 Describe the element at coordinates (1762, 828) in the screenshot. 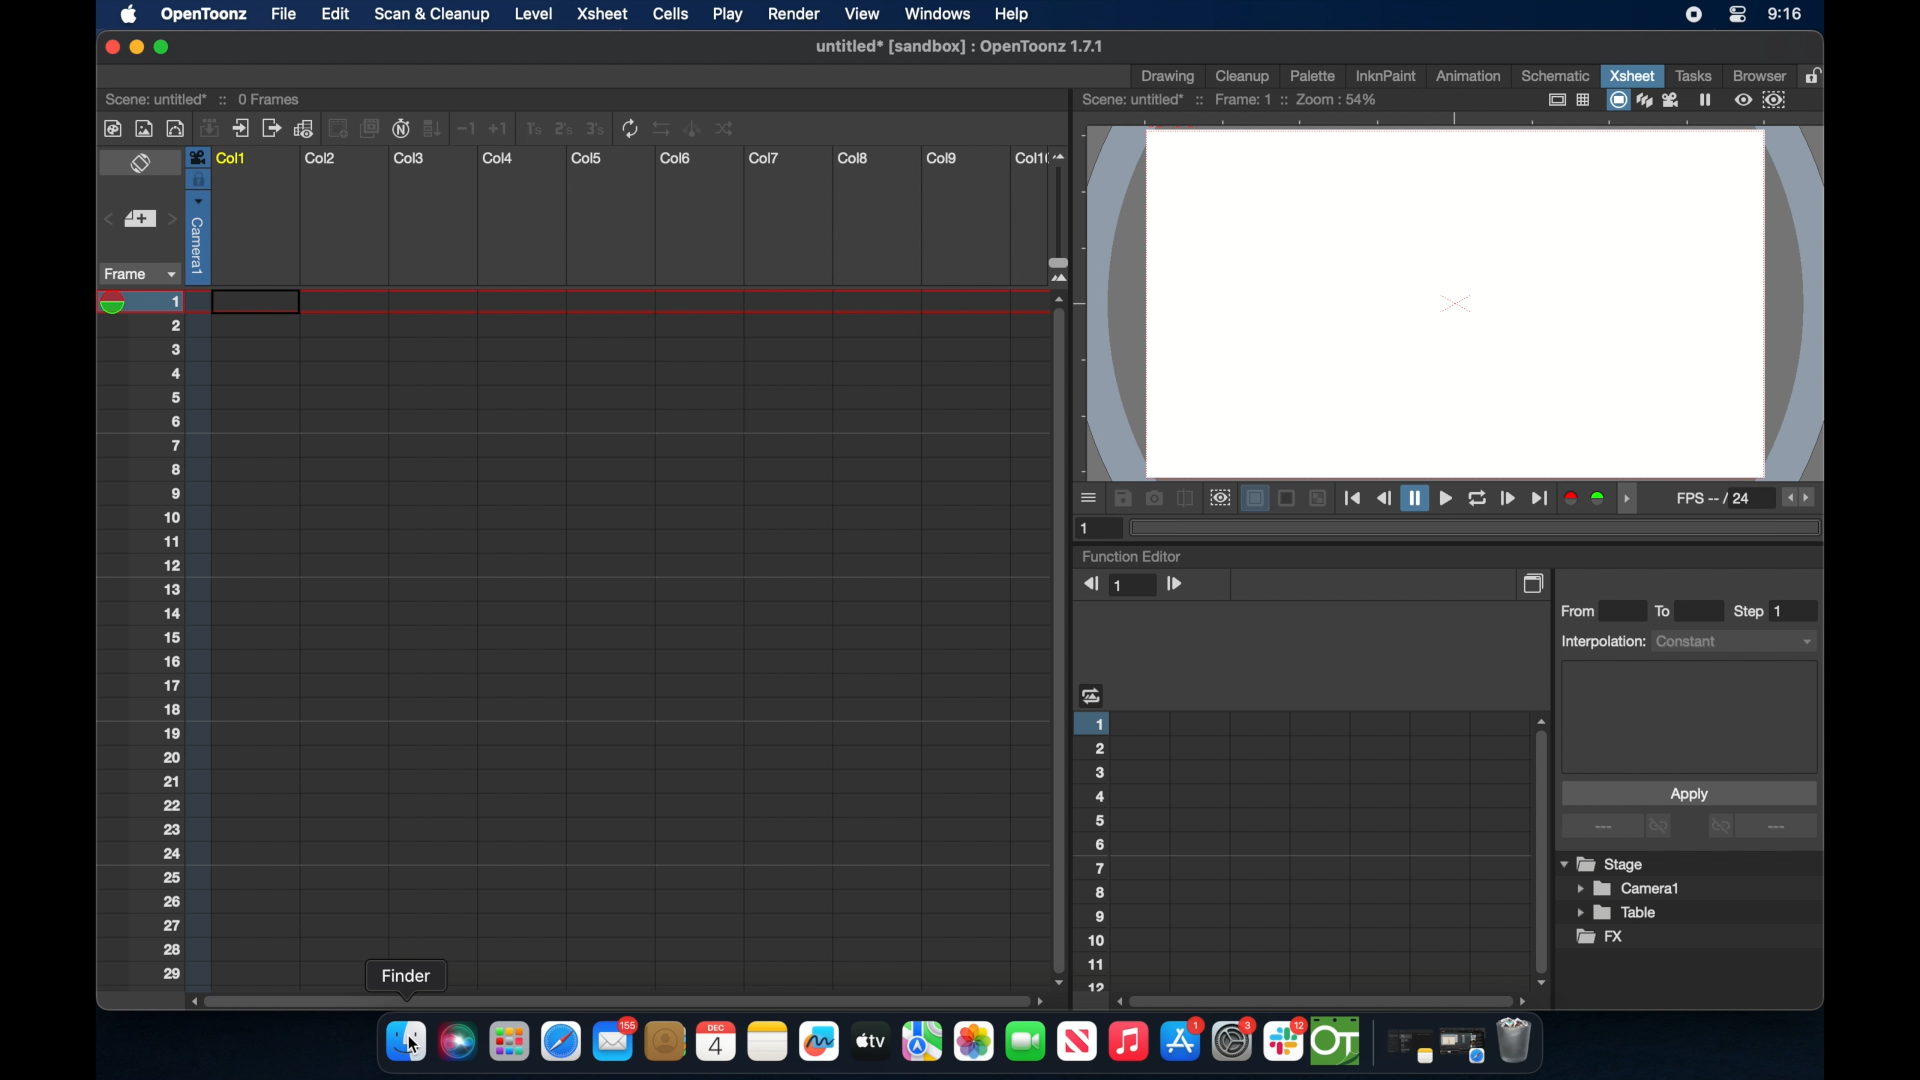

I see `more options` at that location.